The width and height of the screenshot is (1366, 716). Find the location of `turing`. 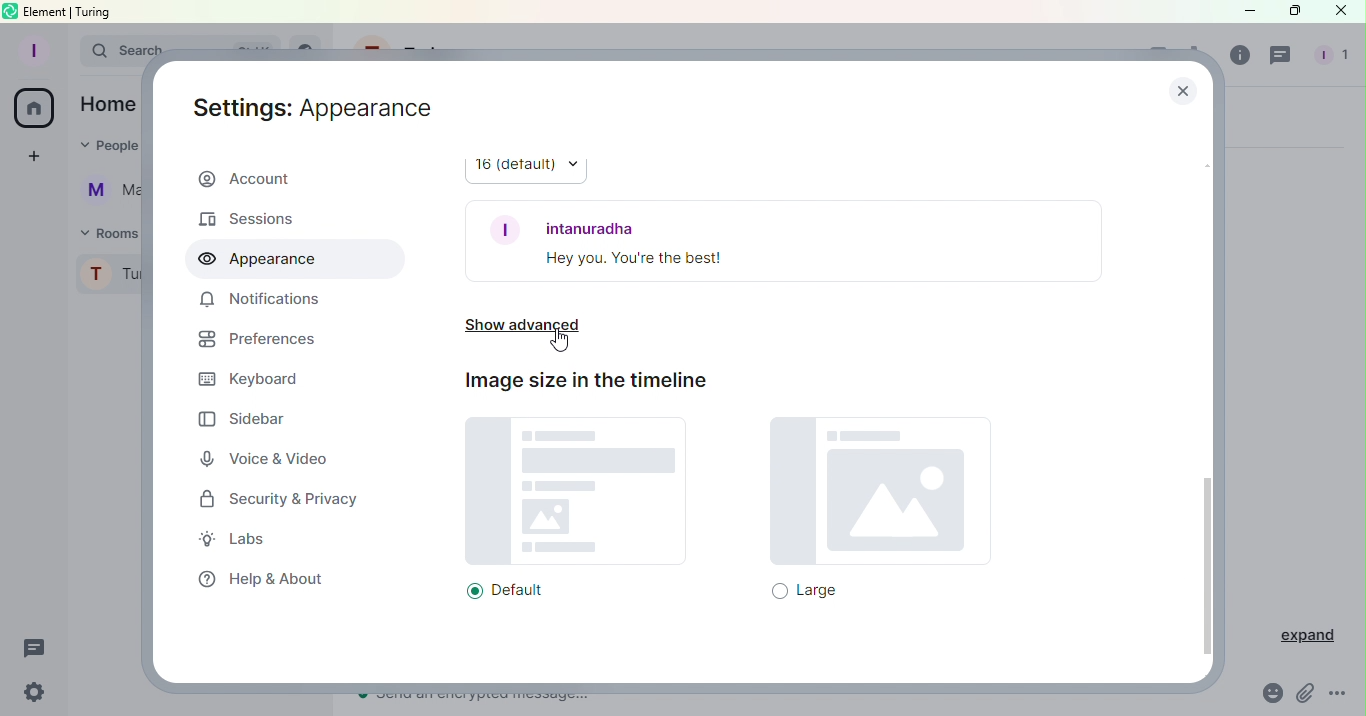

turing is located at coordinates (97, 12).